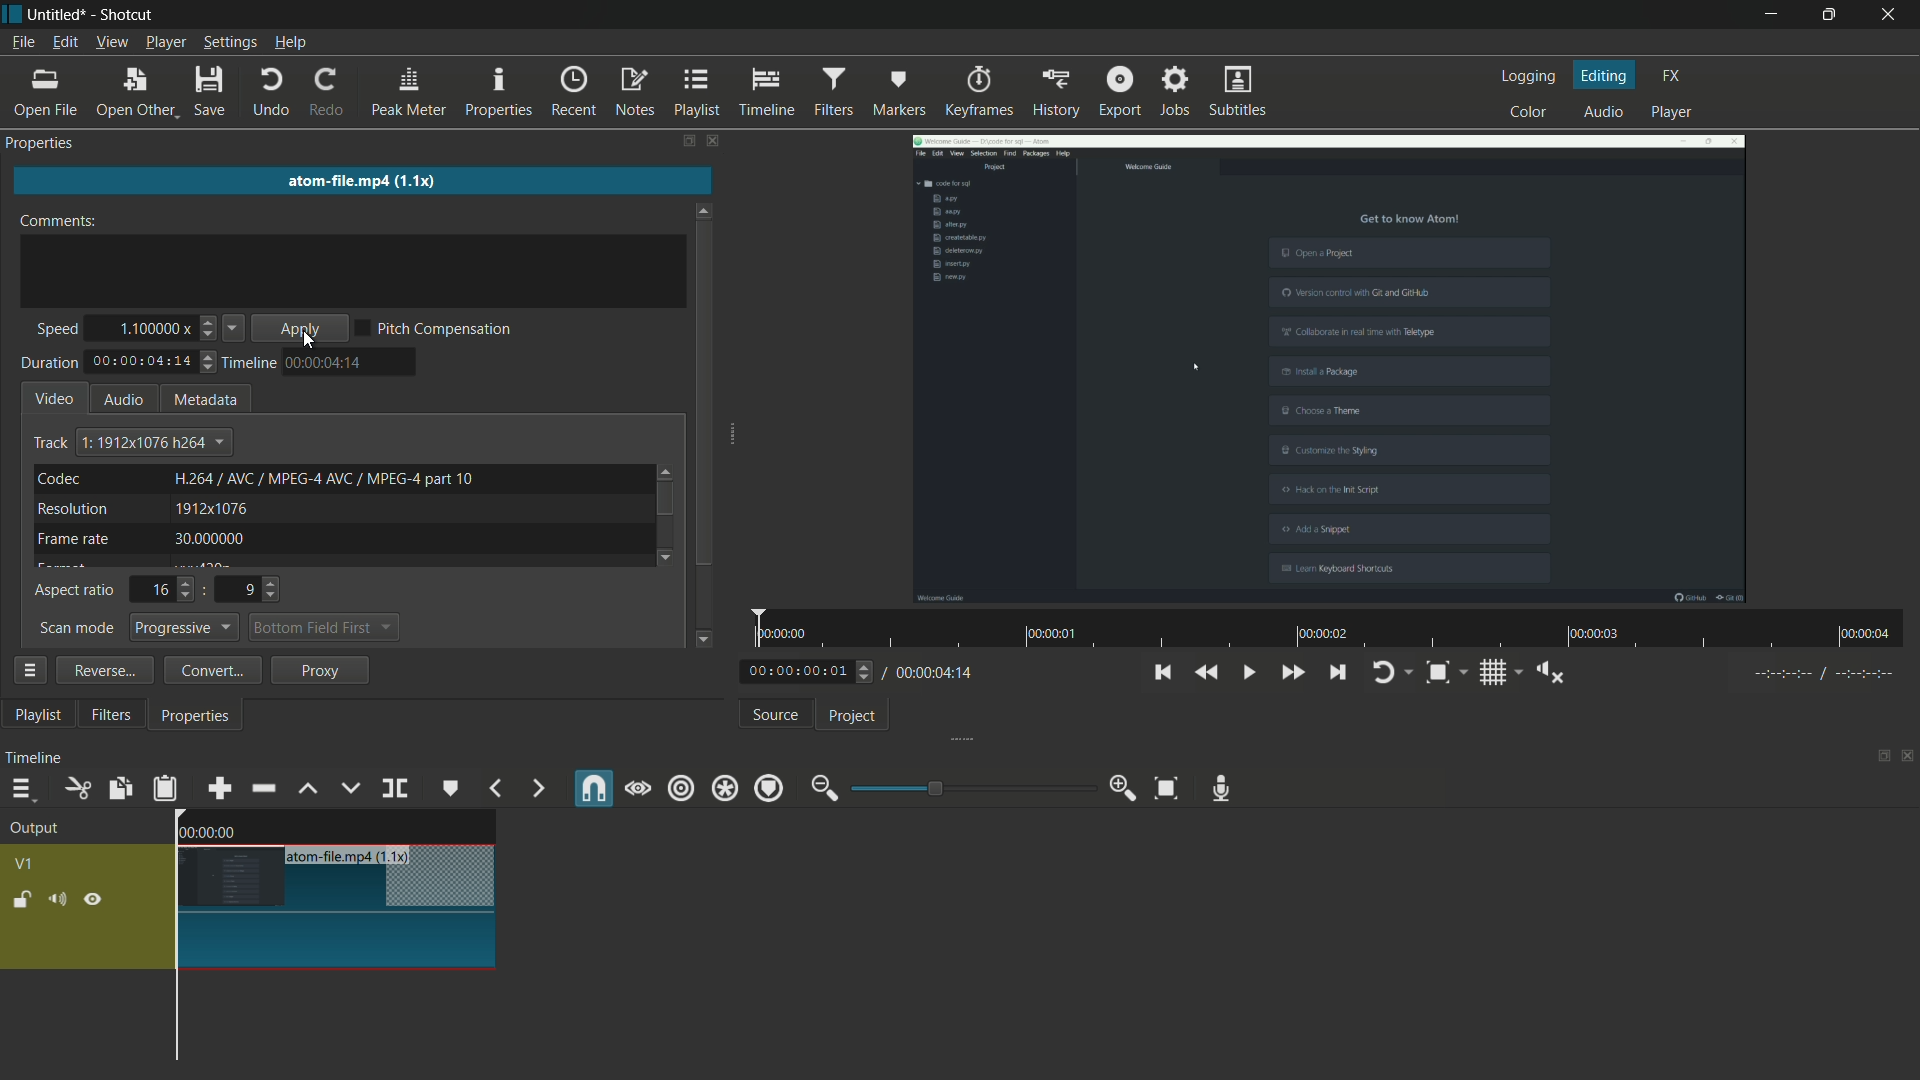  I want to click on filters, so click(833, 91).